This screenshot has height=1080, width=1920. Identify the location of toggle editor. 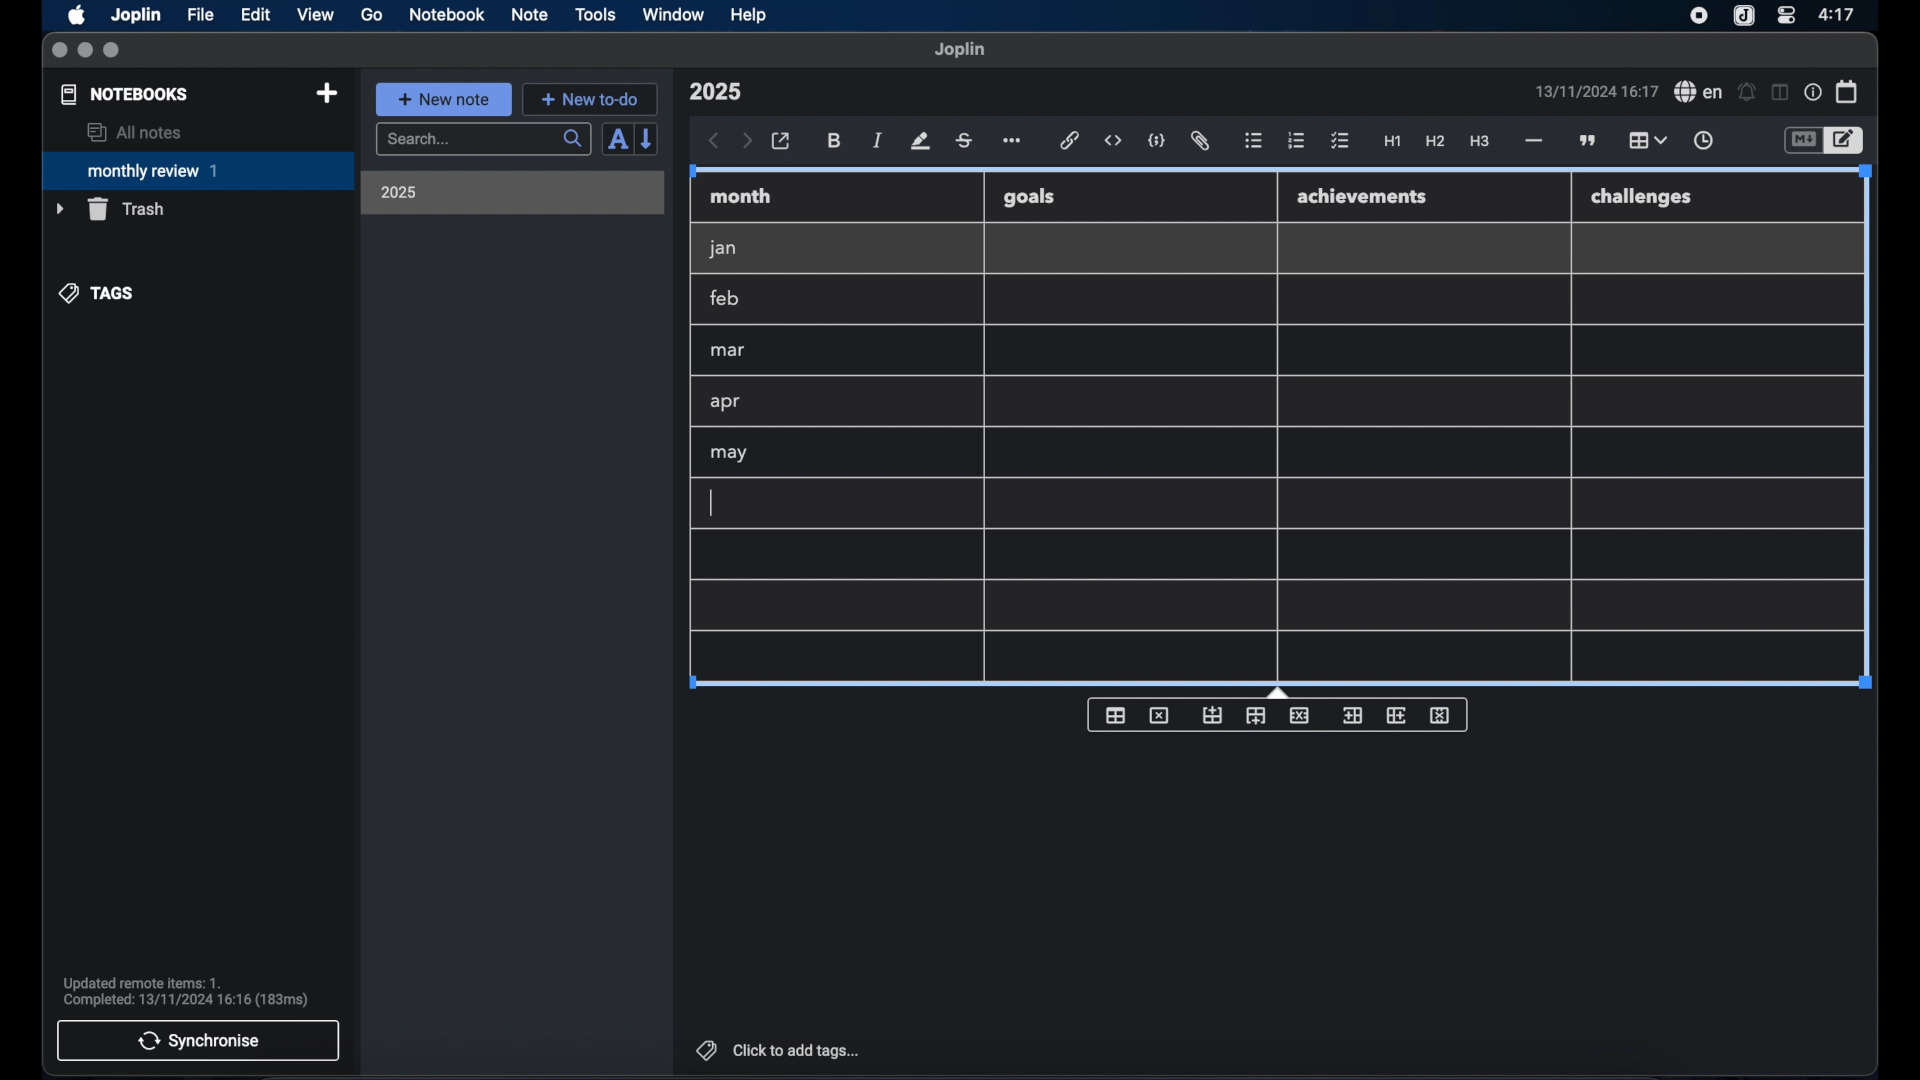
(1847, 141).